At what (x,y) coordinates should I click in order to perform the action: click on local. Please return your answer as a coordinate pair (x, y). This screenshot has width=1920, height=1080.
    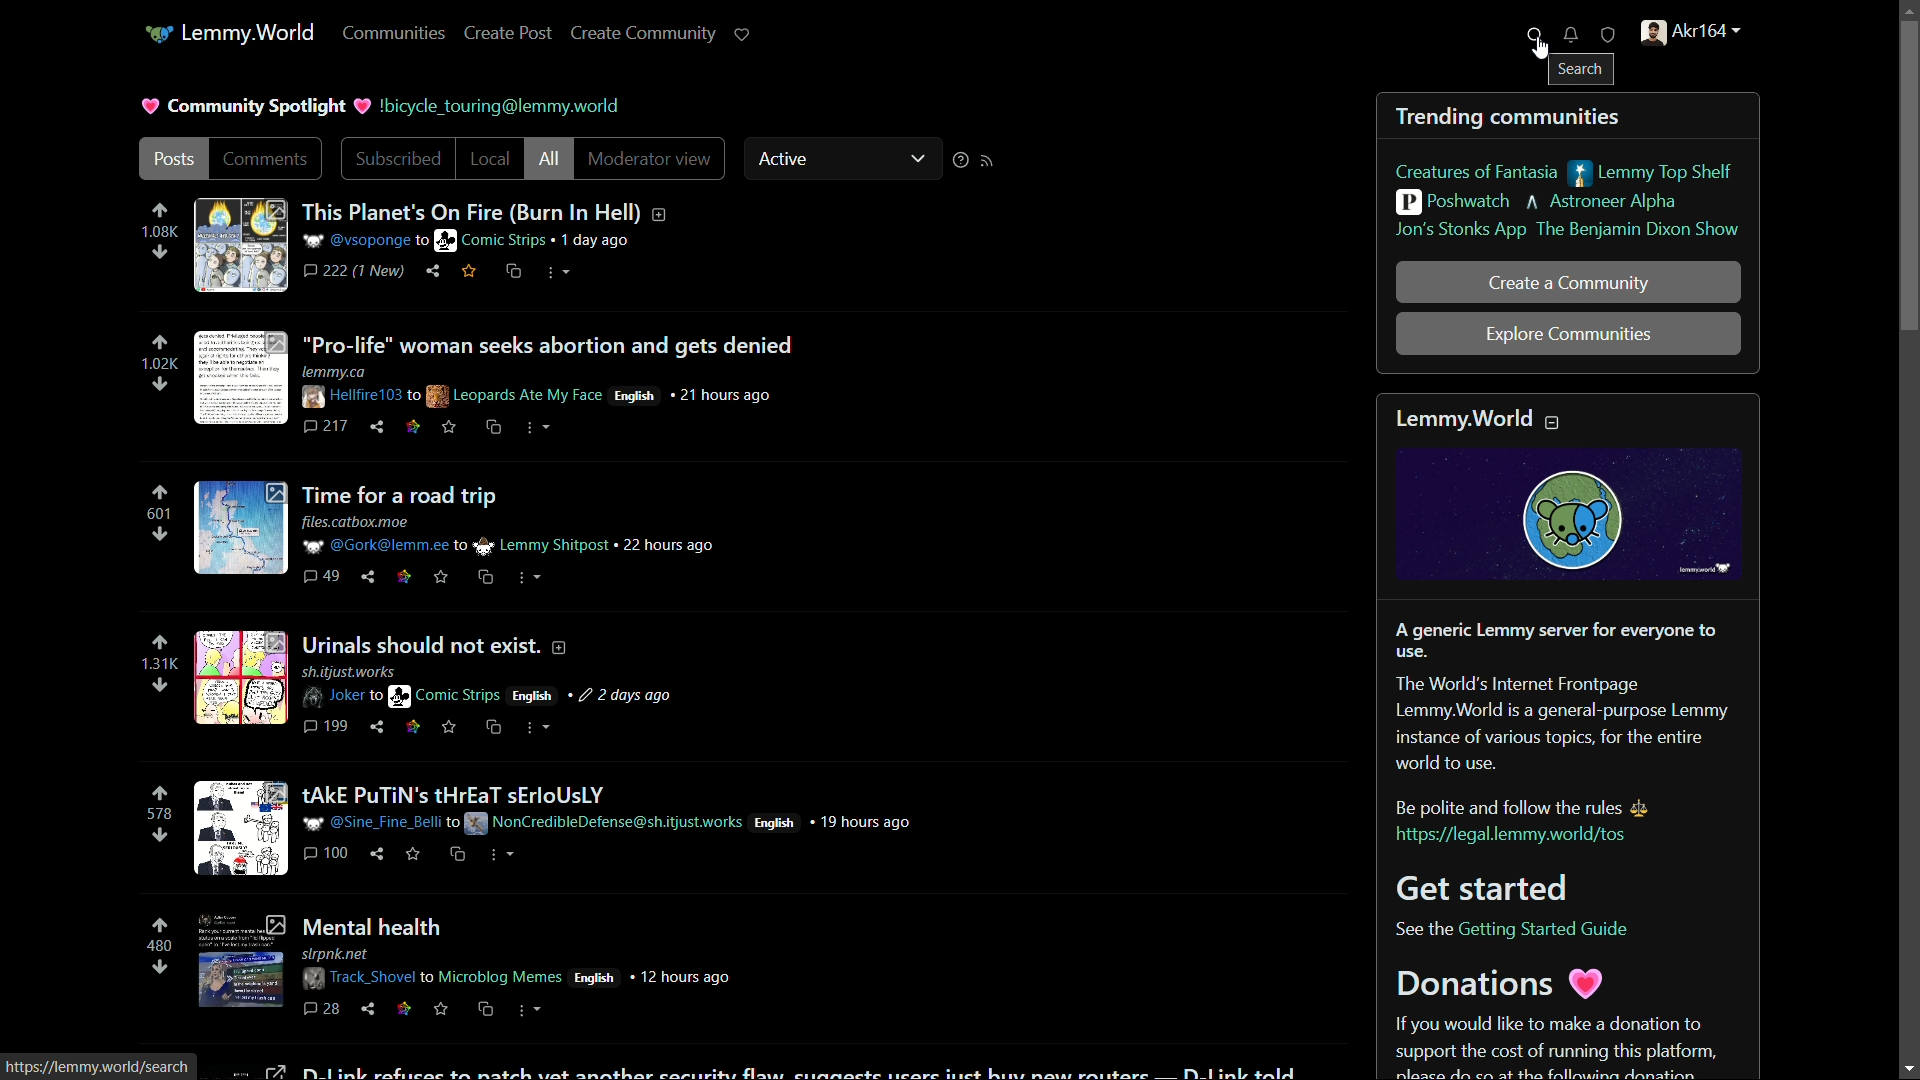
    Looking at the image, I should click on (489, 158).